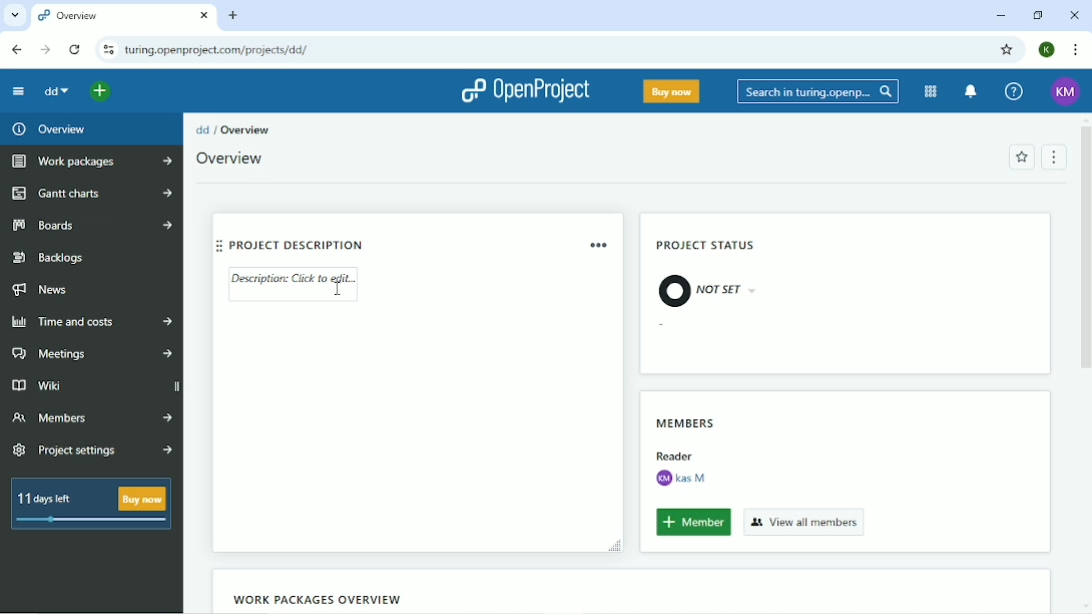 This screenshot has height=614, width=1092. What do you see at coordinates (91, 504) in the screenshot?
I see `11 days left Buy now` at bounding box center [91, 504].